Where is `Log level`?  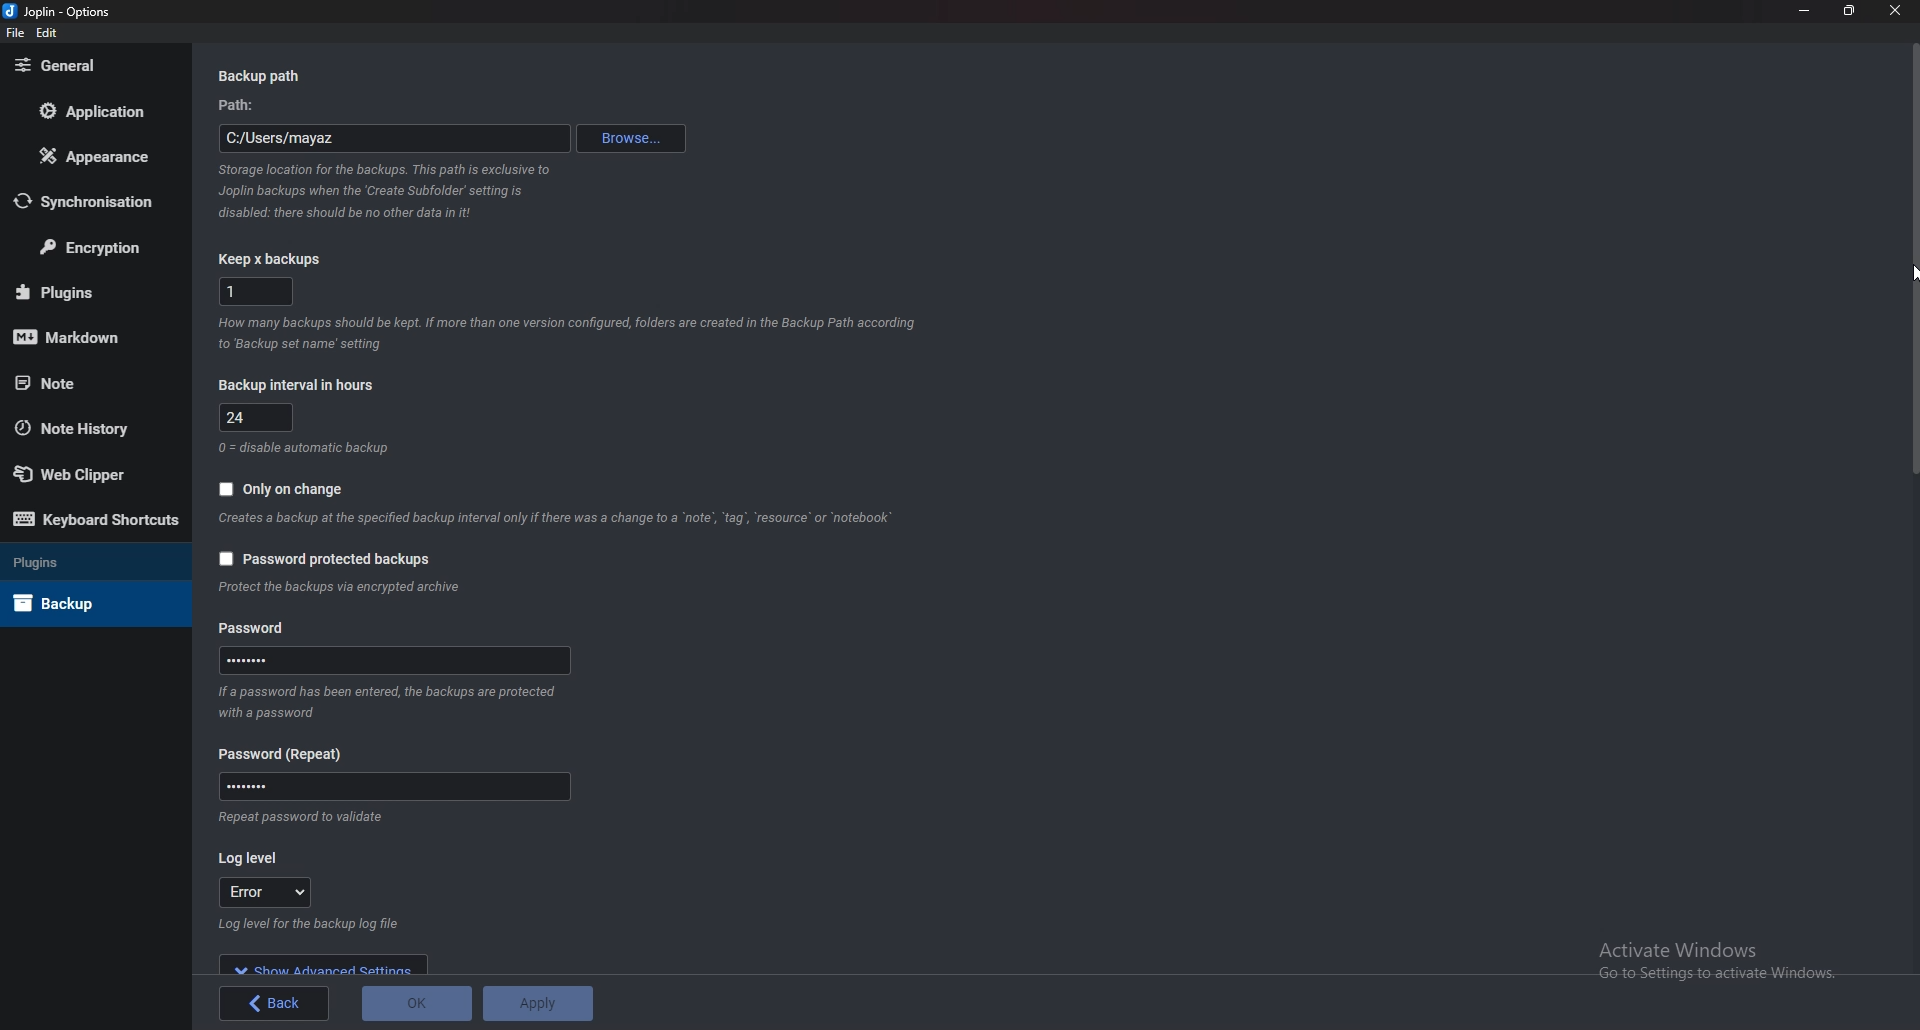 Log level is located at coordinates (254, 859).